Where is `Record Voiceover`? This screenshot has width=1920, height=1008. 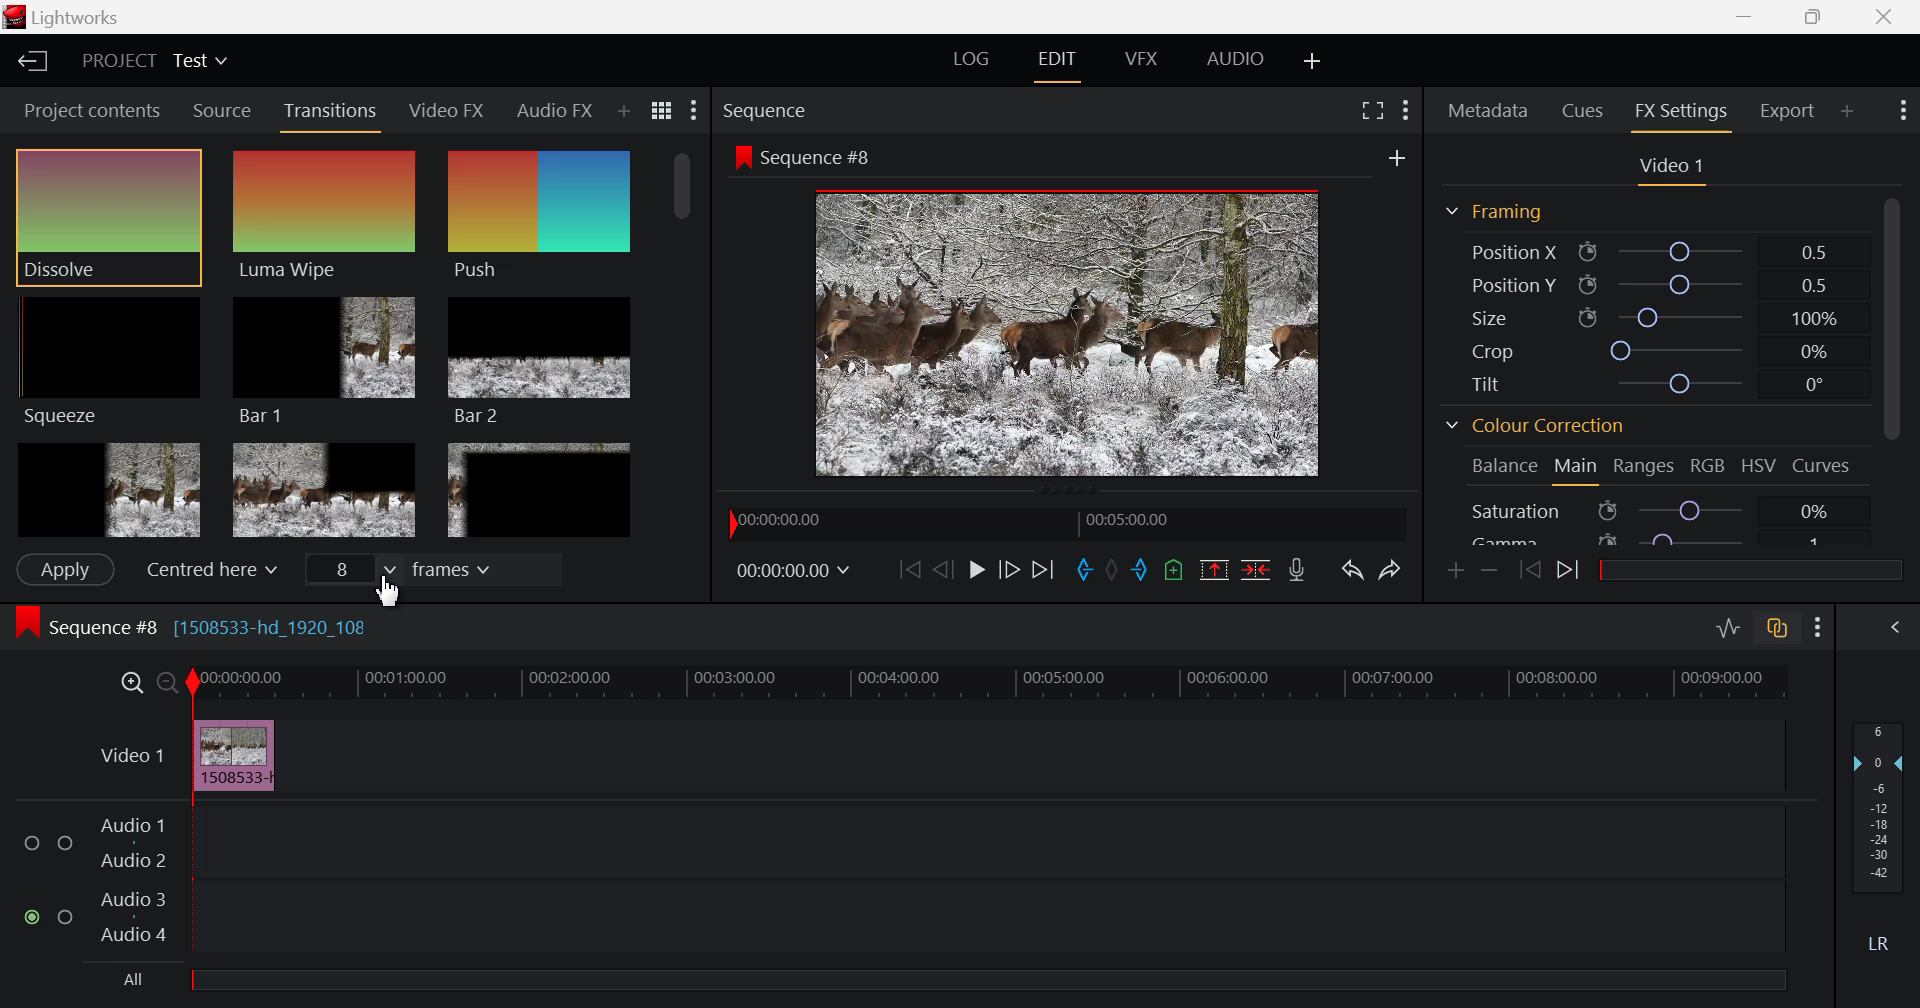 Record Voiceover is located at coordinates (1296, 572).